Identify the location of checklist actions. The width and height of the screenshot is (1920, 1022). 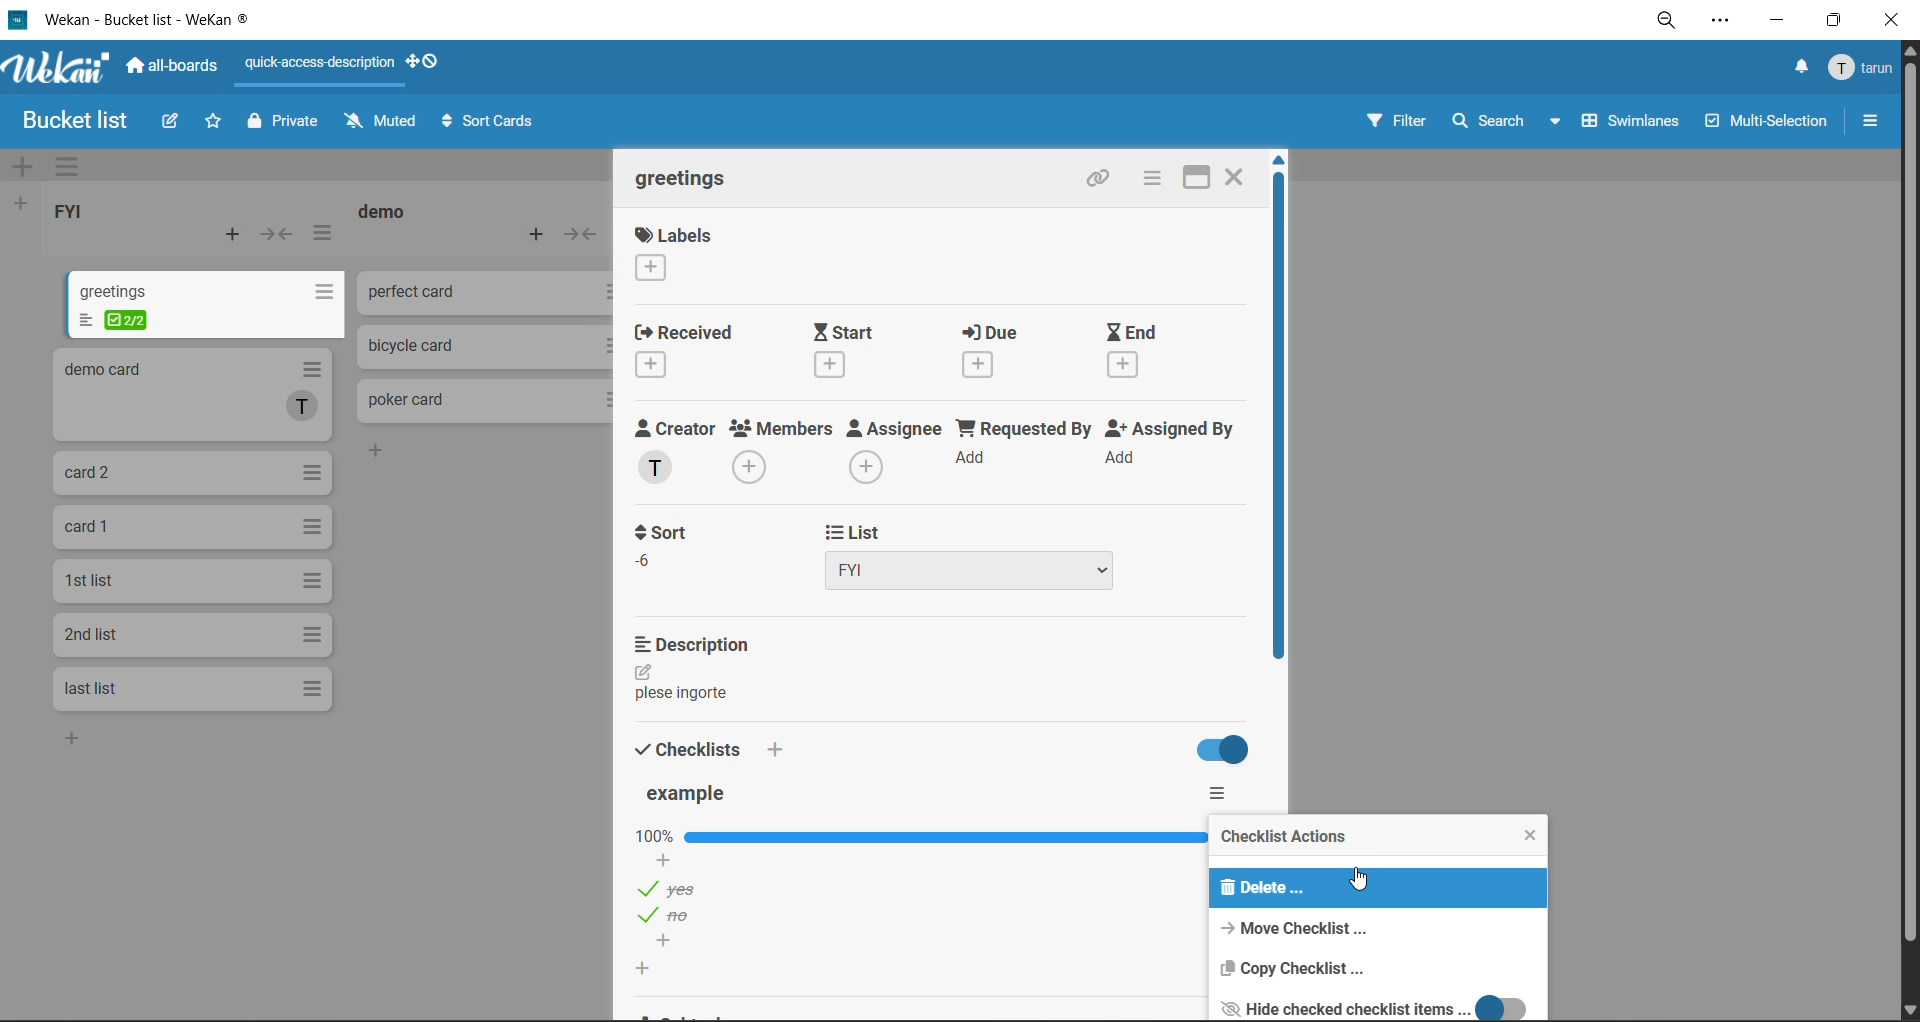
(1229, 793).